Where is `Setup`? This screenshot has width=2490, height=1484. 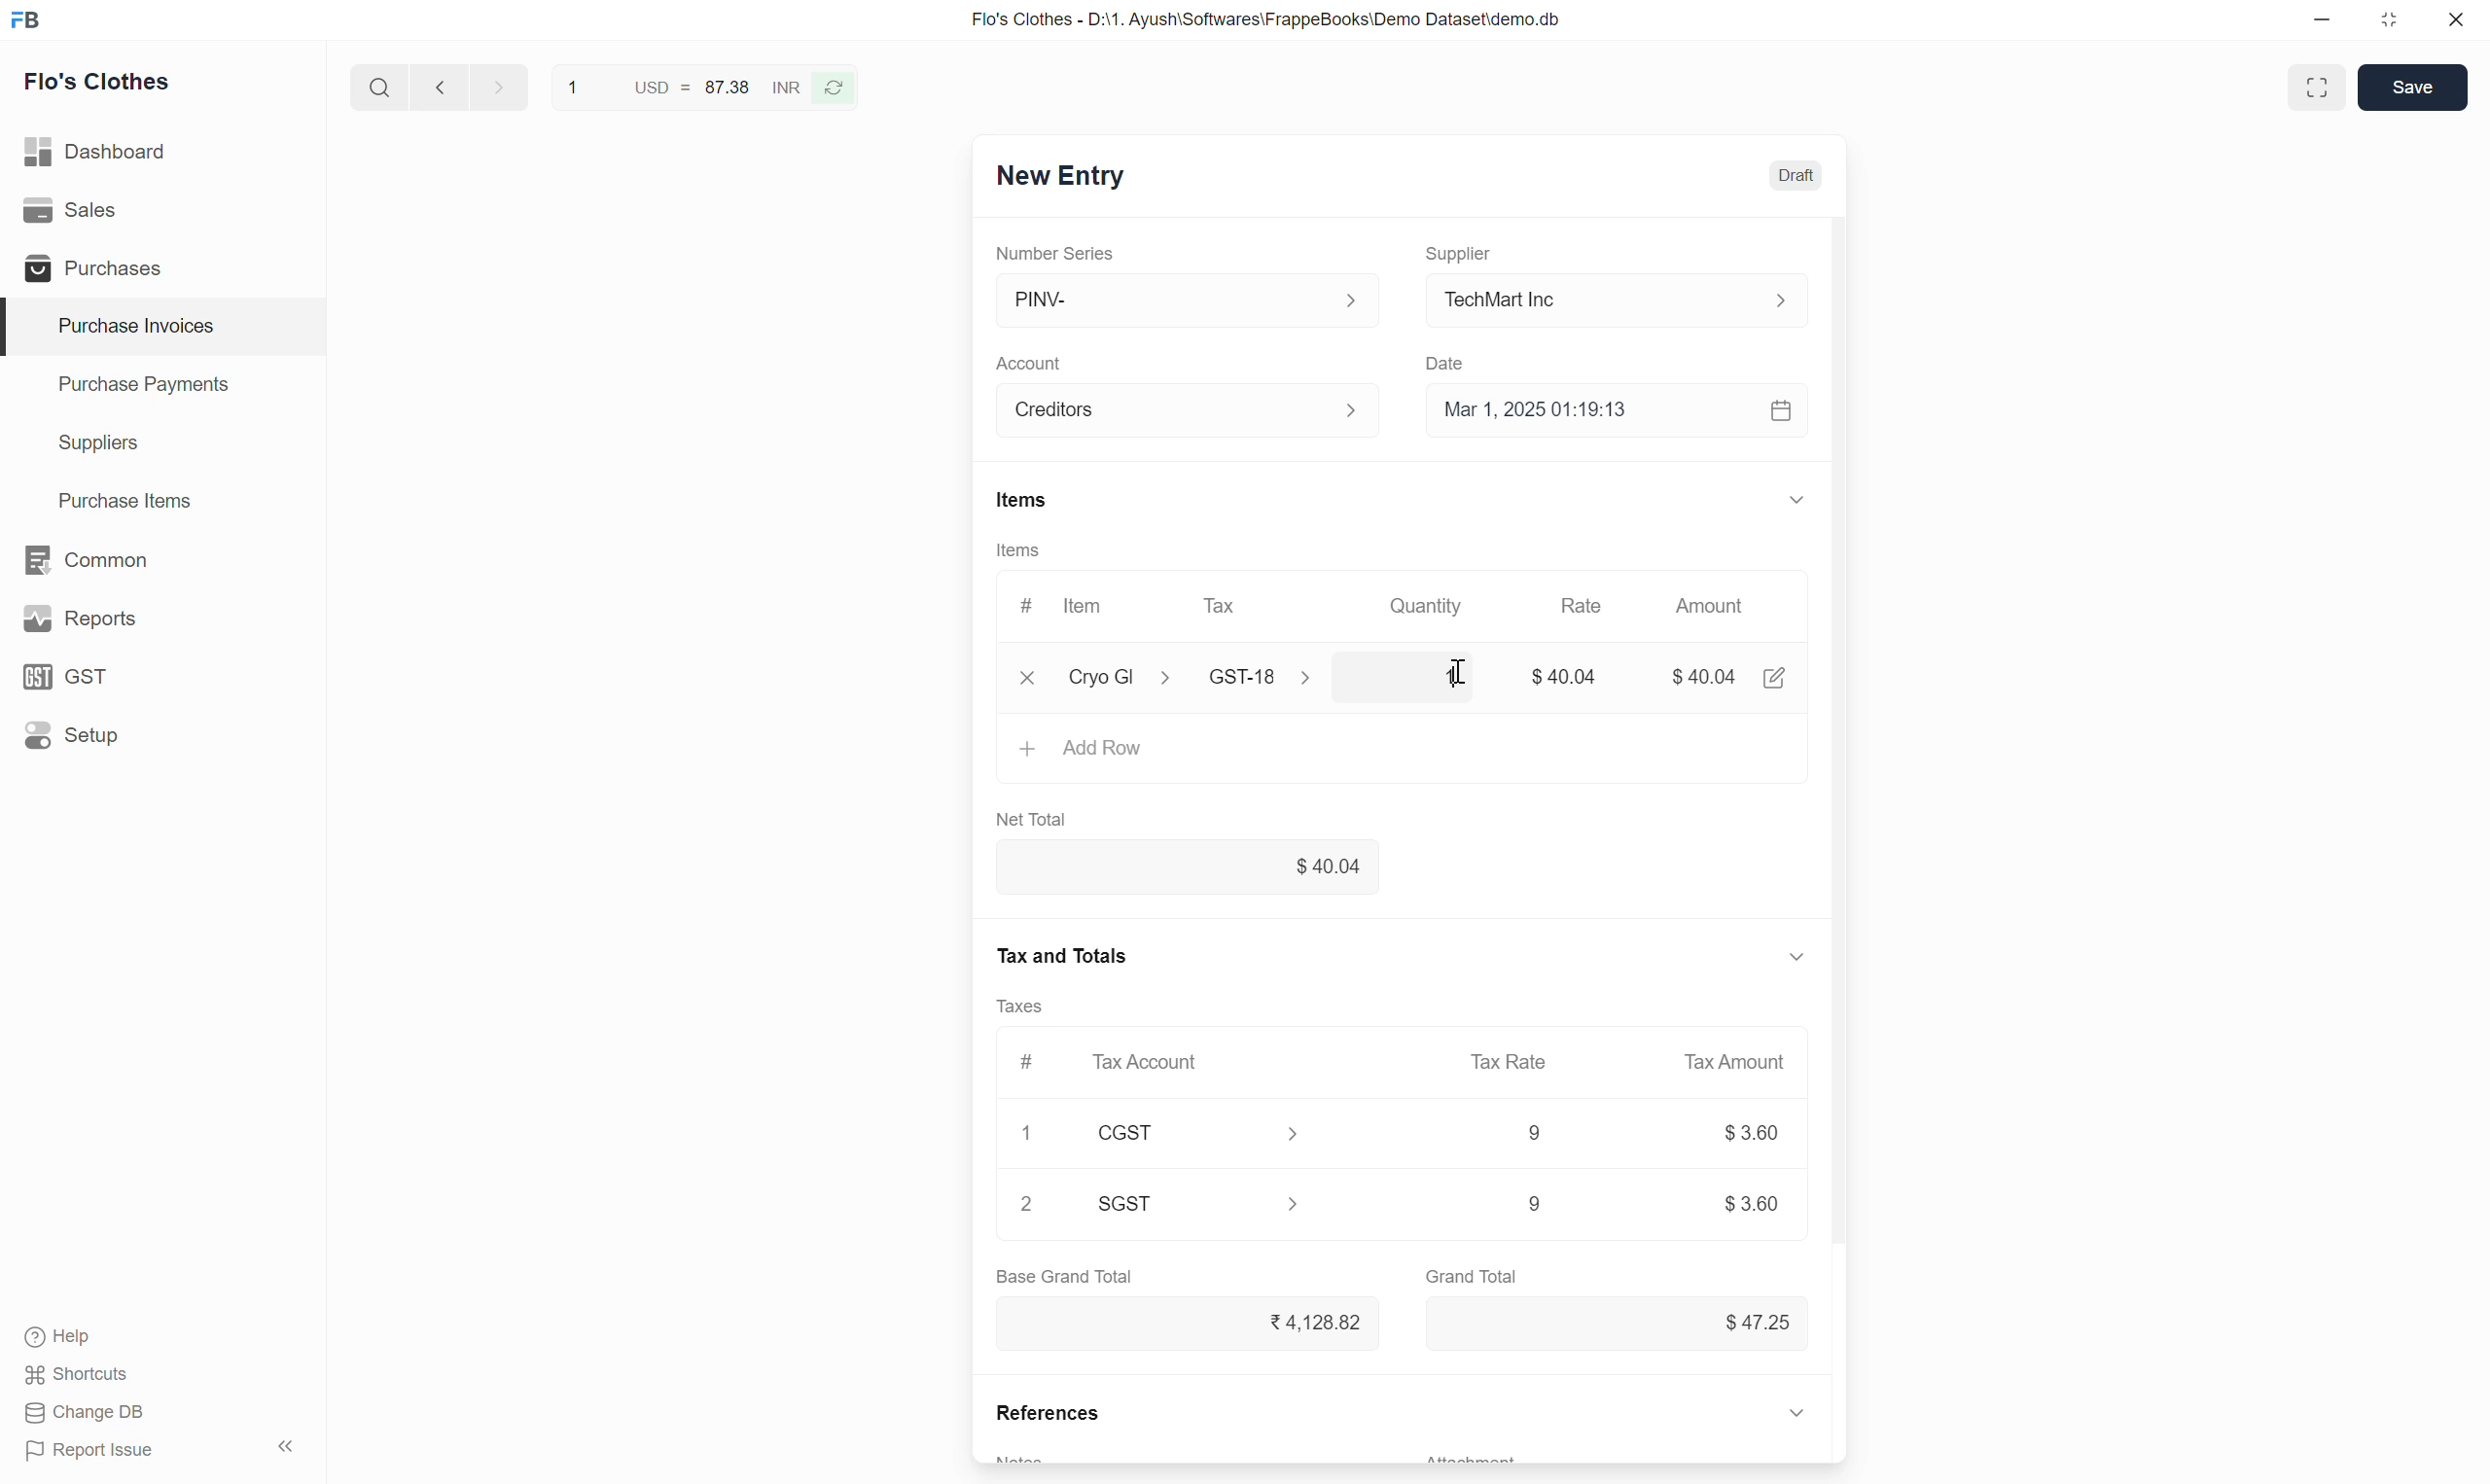 Setup is located at coordinates (76, 735).